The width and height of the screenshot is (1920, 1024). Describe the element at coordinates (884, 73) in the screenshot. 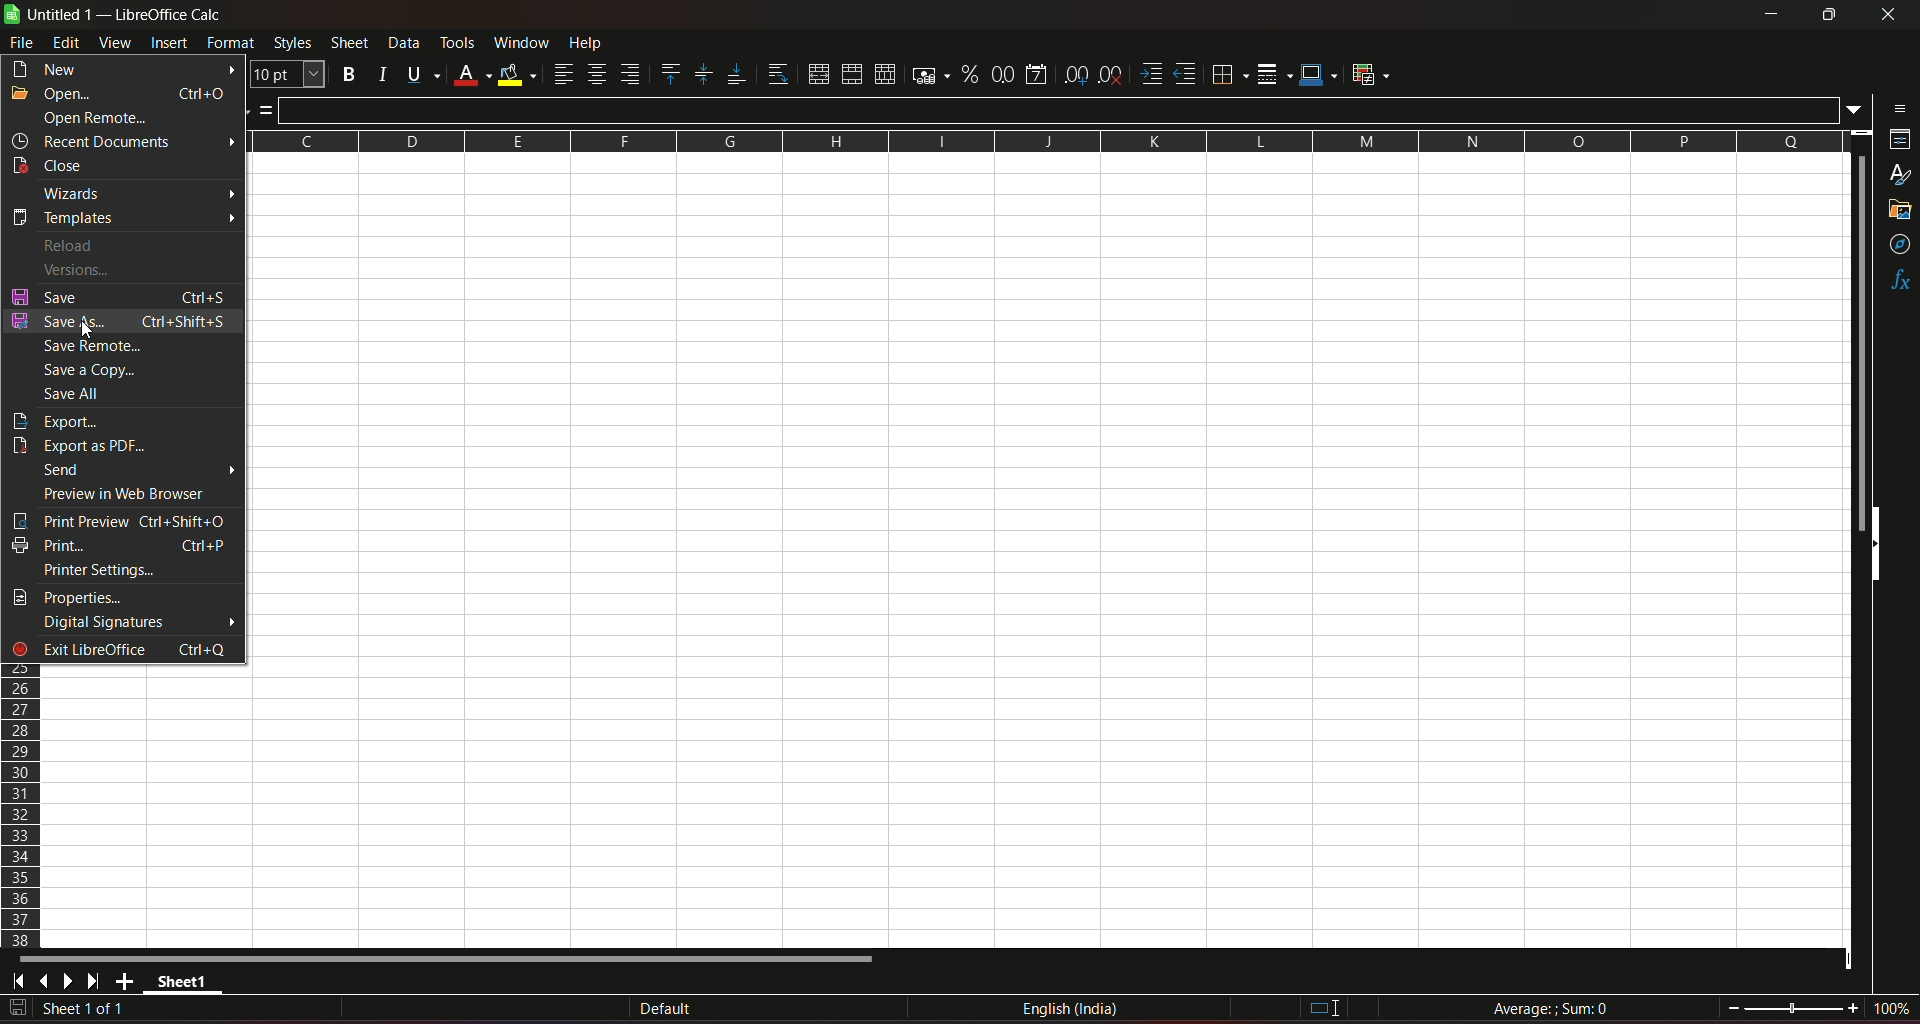

I see `unmerge cells` at that location.